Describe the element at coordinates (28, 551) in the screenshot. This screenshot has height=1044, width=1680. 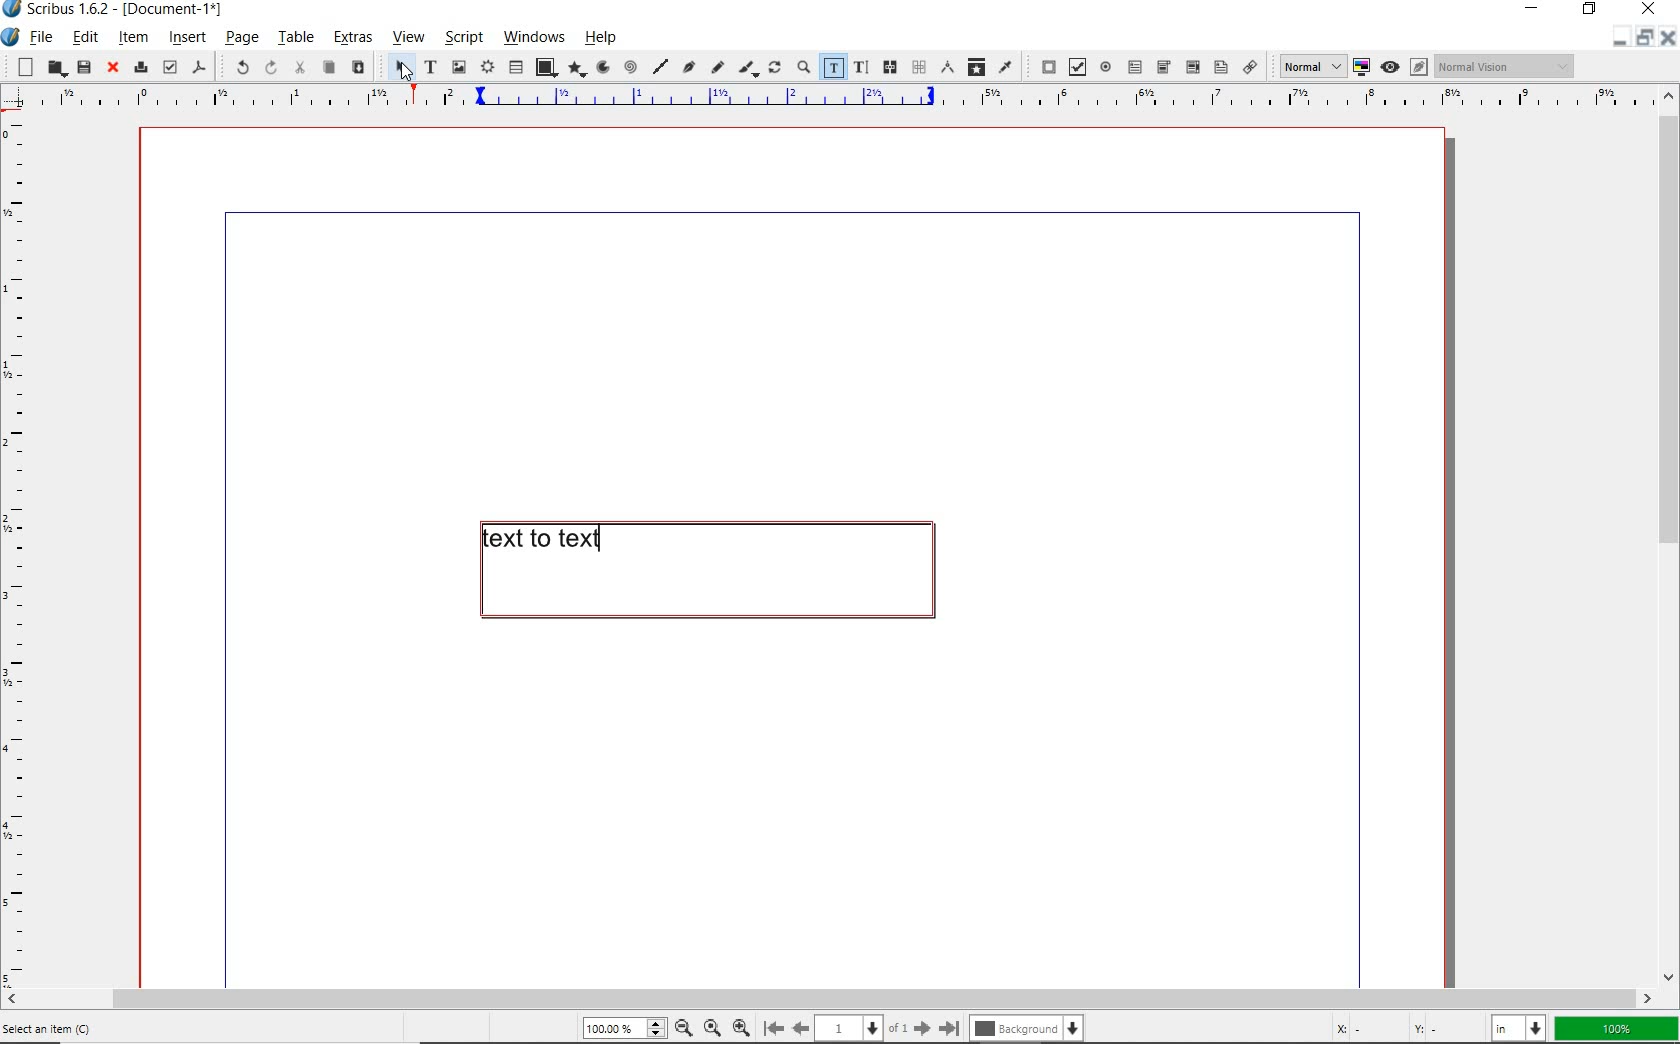
I see `Horizontal page margin` at that location.